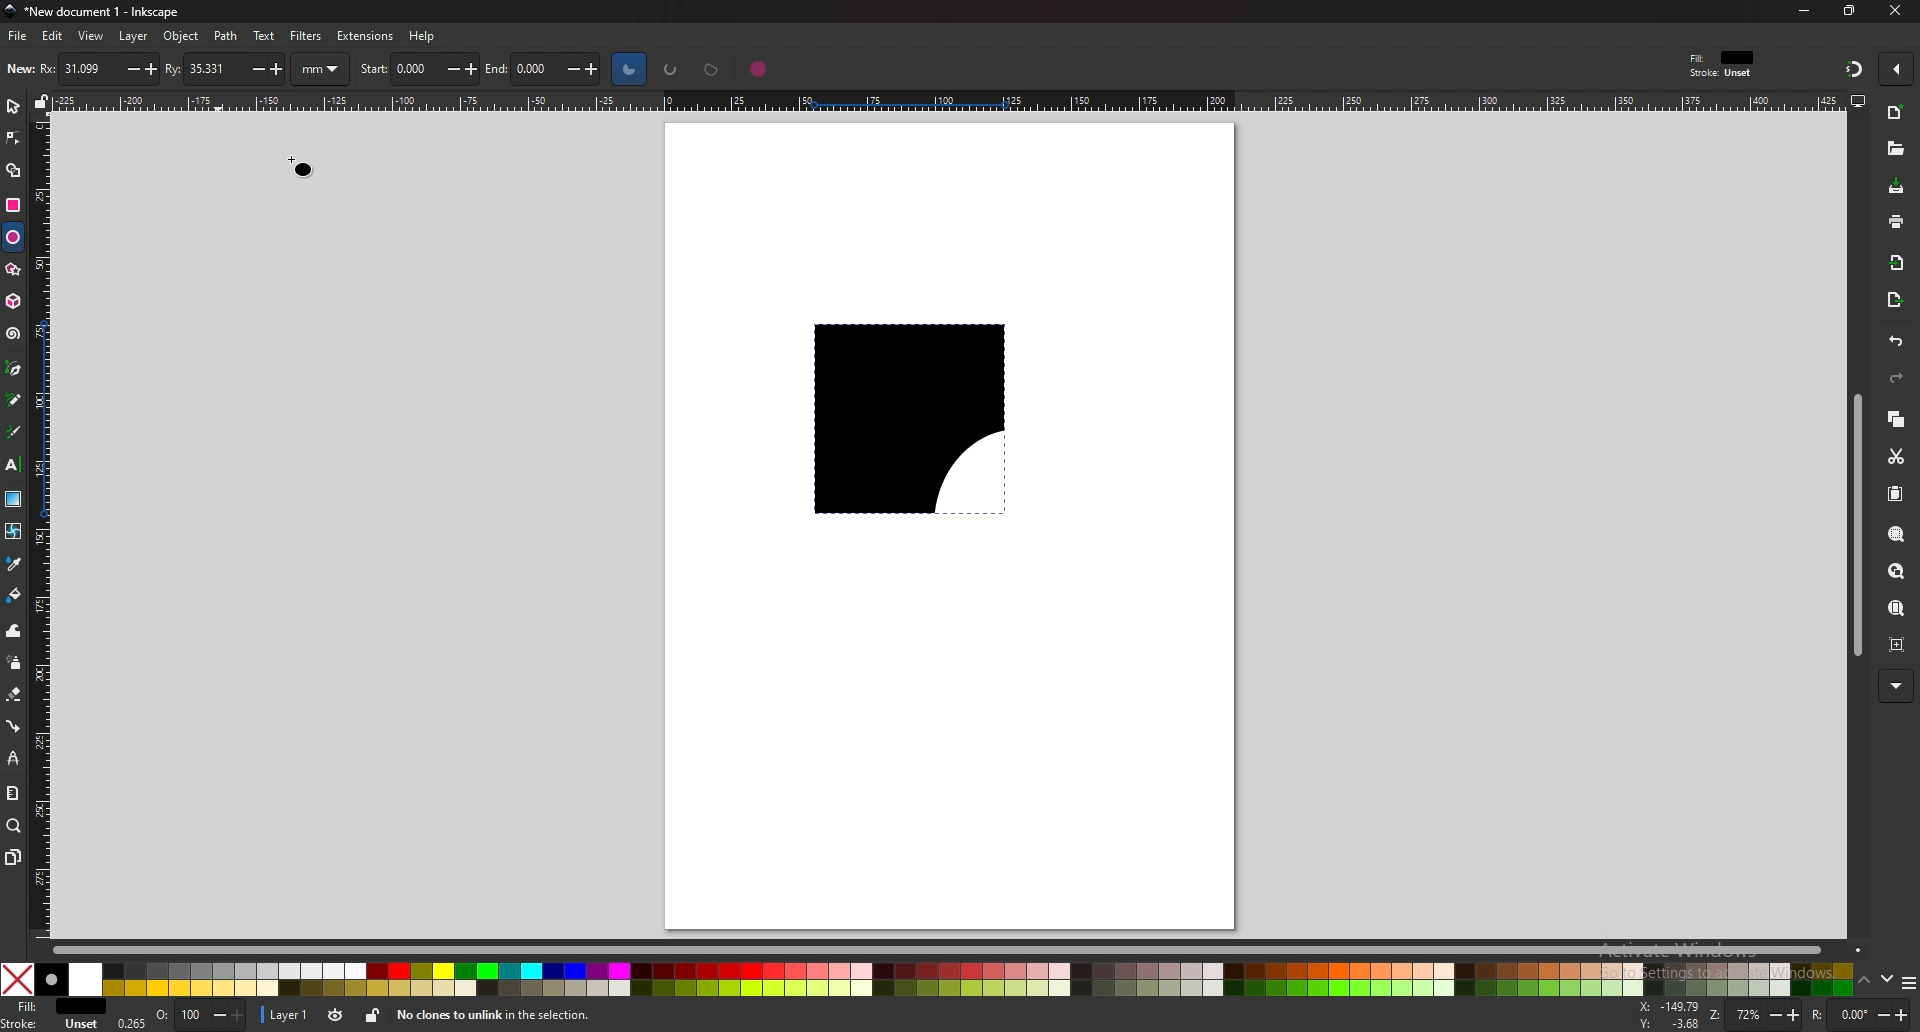  I want to click on more colors, so click(1908, 982).